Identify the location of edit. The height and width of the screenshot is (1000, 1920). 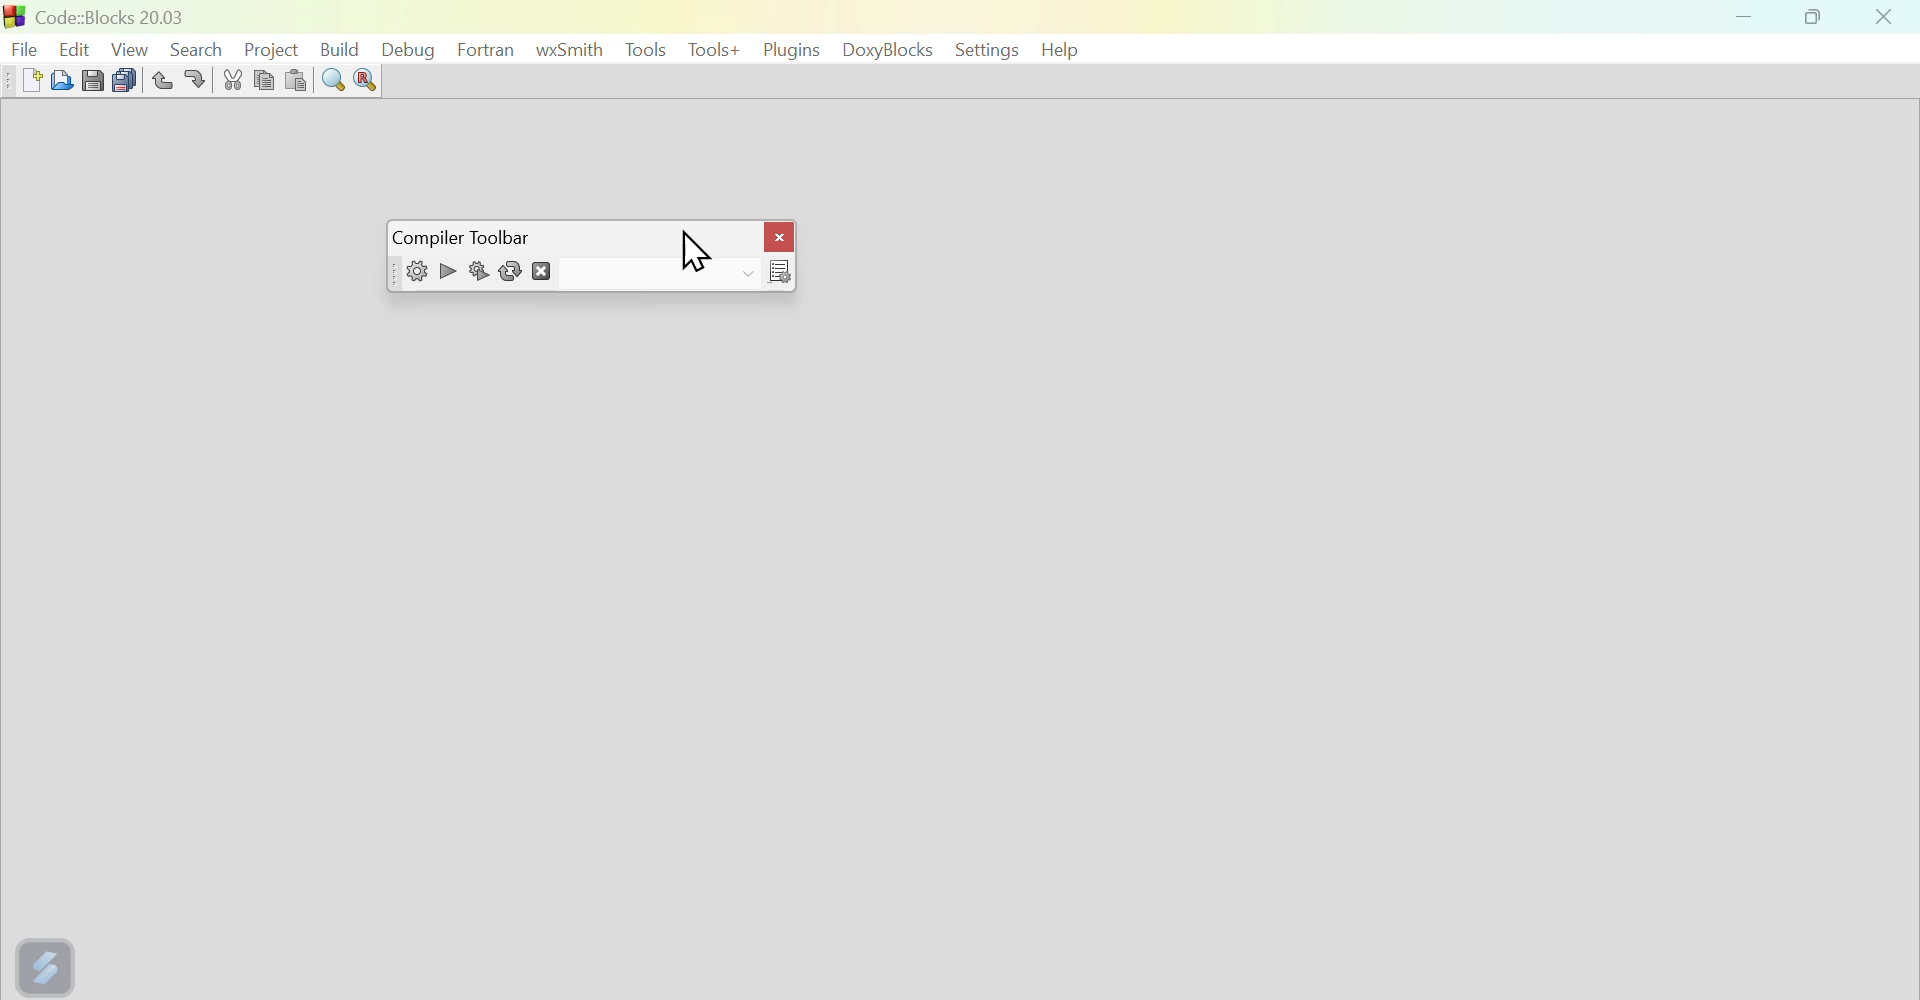
(75, 43).